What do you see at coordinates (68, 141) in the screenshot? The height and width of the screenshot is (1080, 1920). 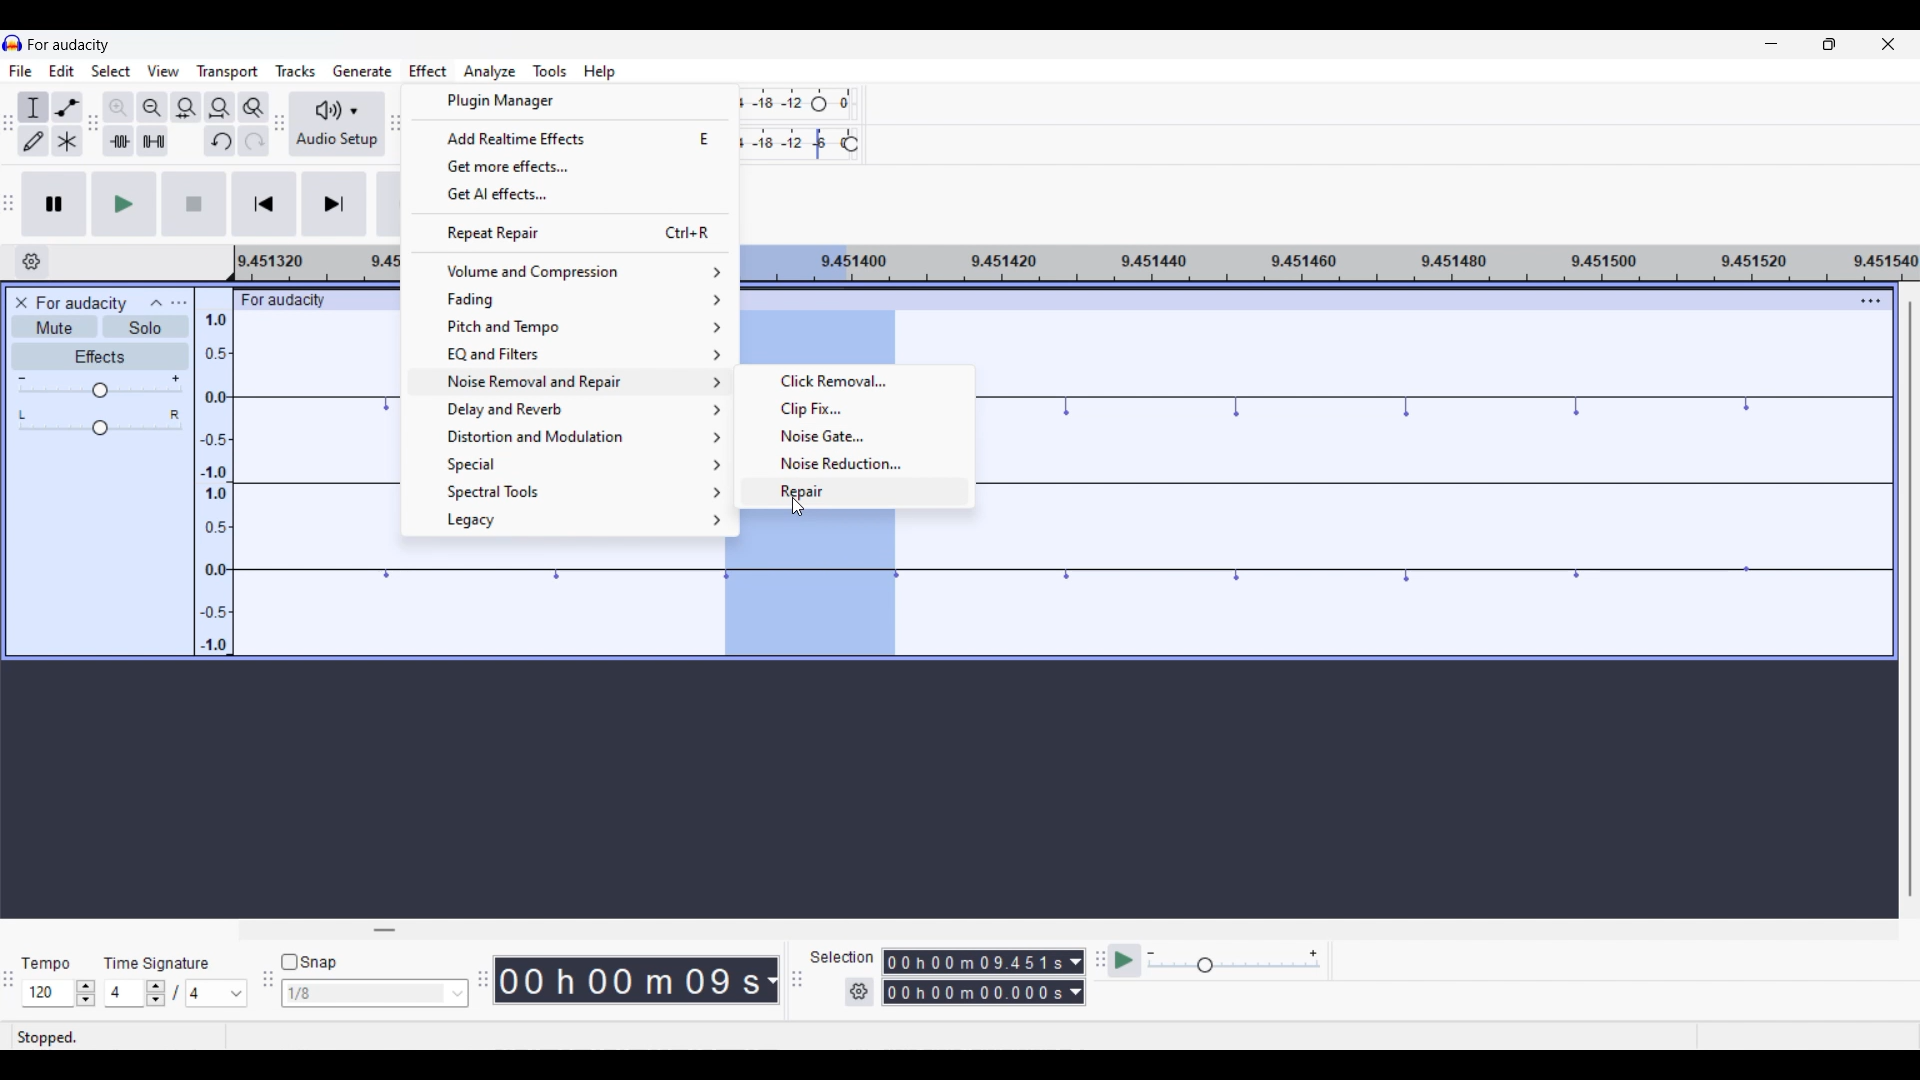 I see `Multi-tool` at bounding box center [68, 141].